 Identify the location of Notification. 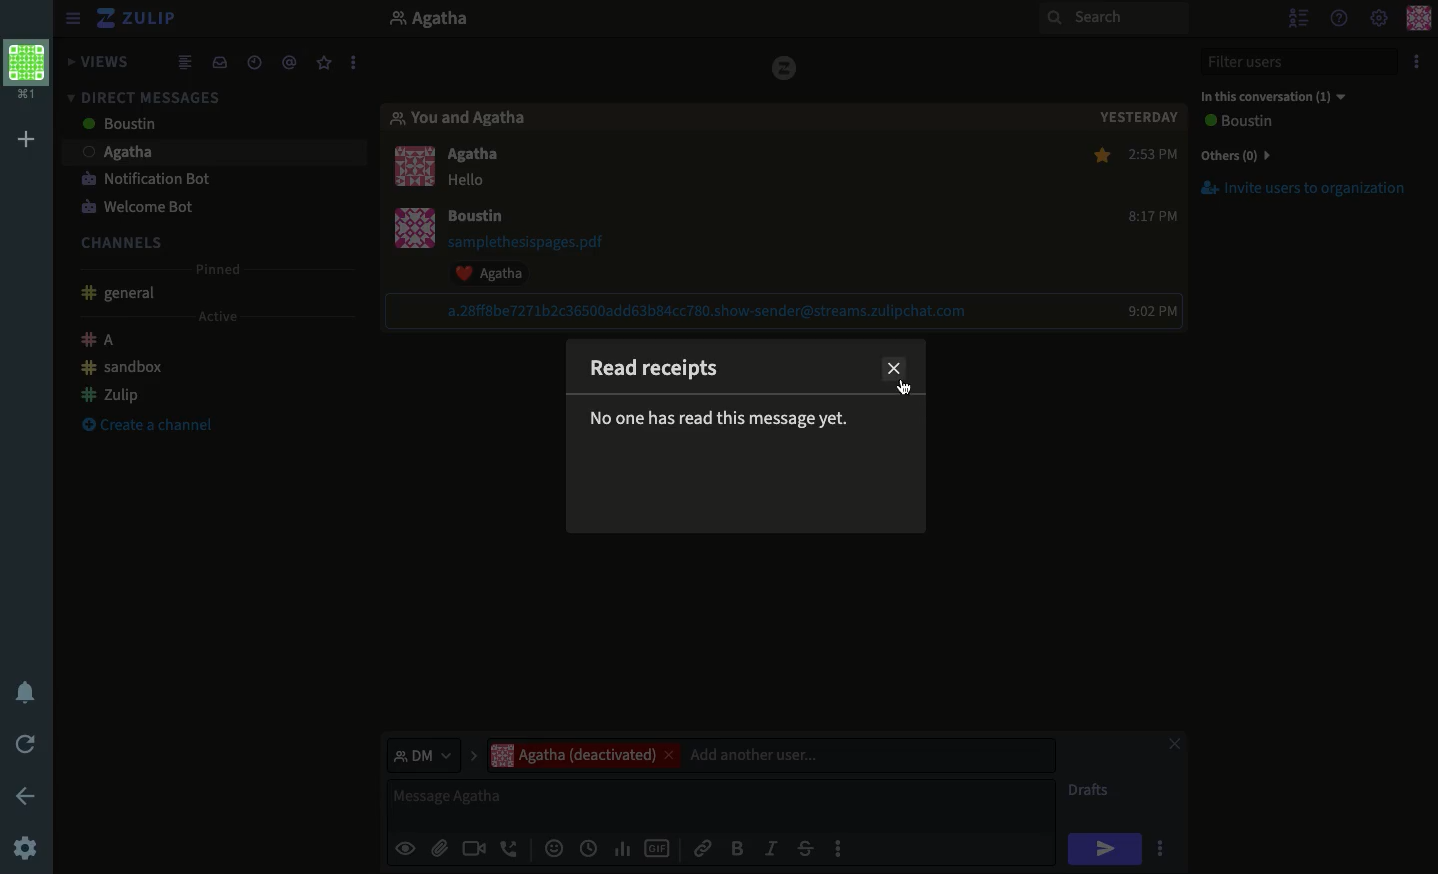
(29, 692).